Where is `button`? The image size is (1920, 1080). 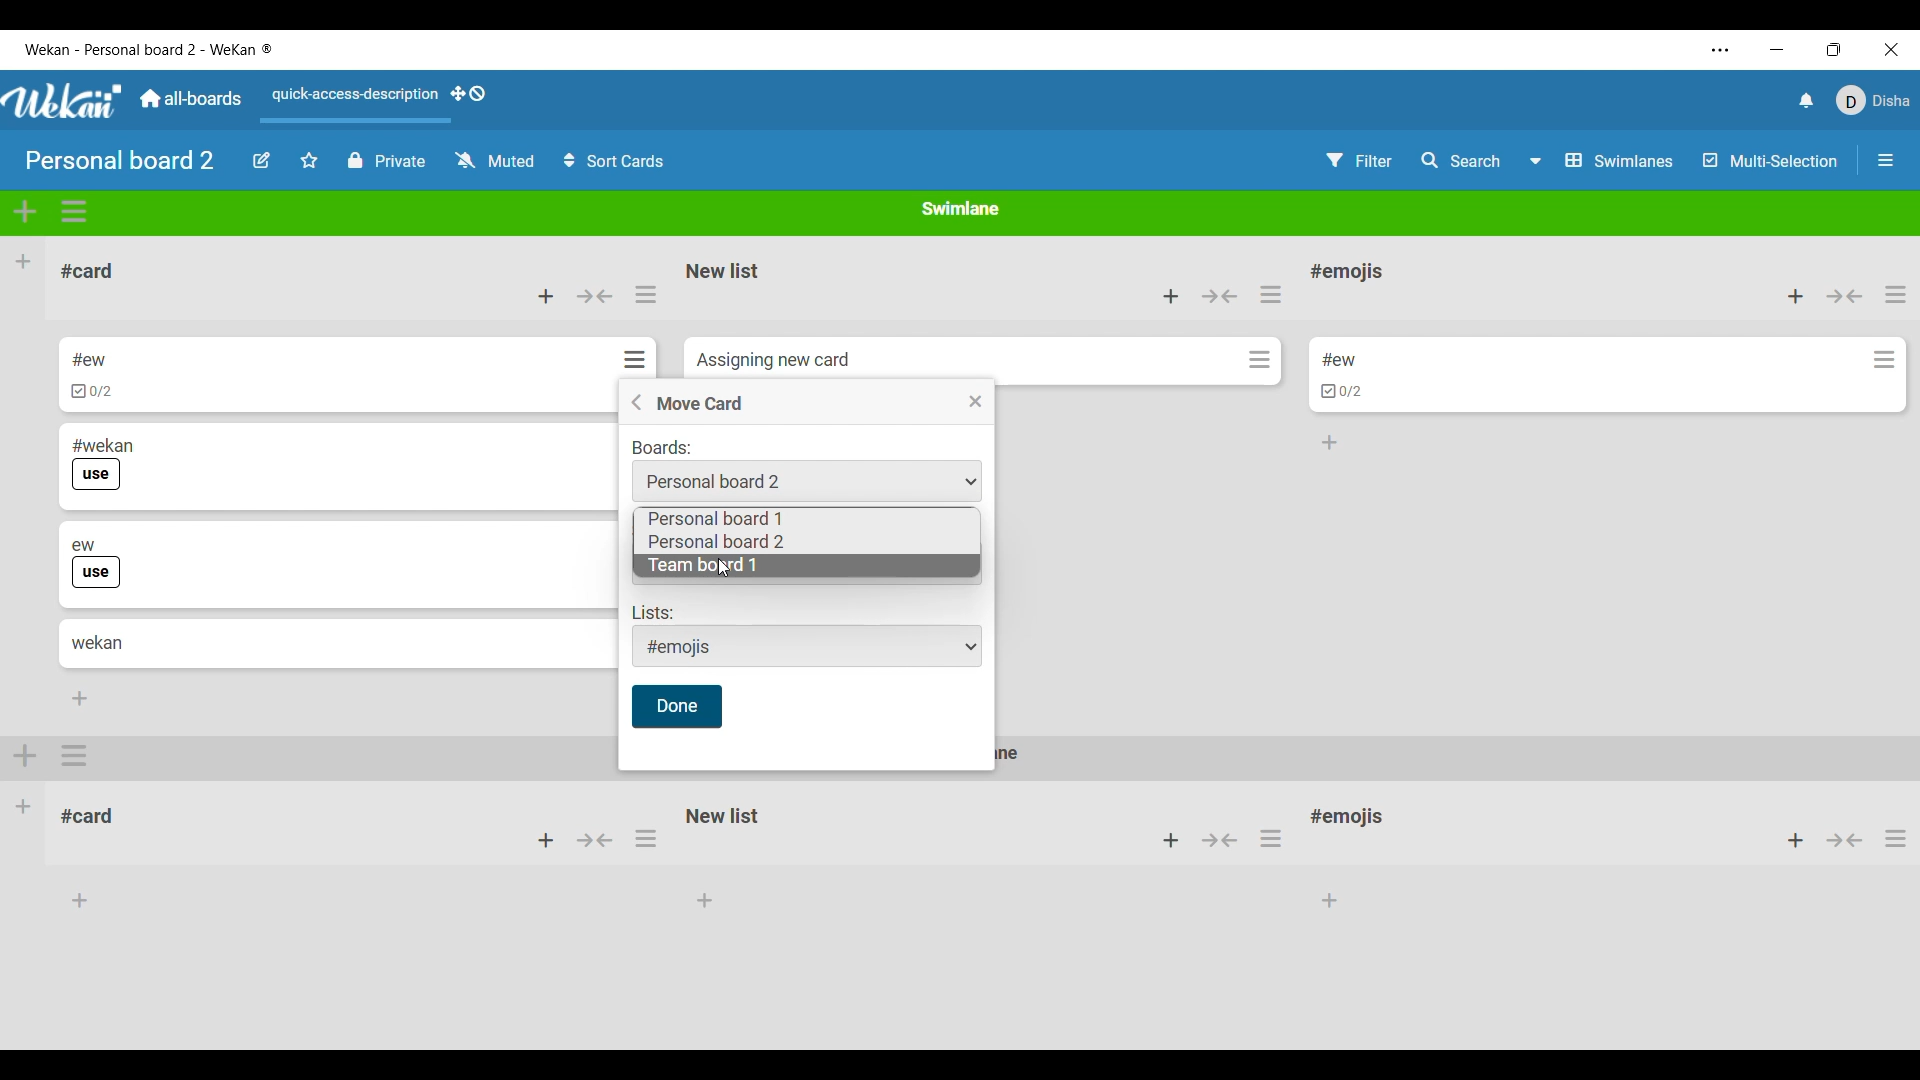
button is located at coordinates (1220, 839).